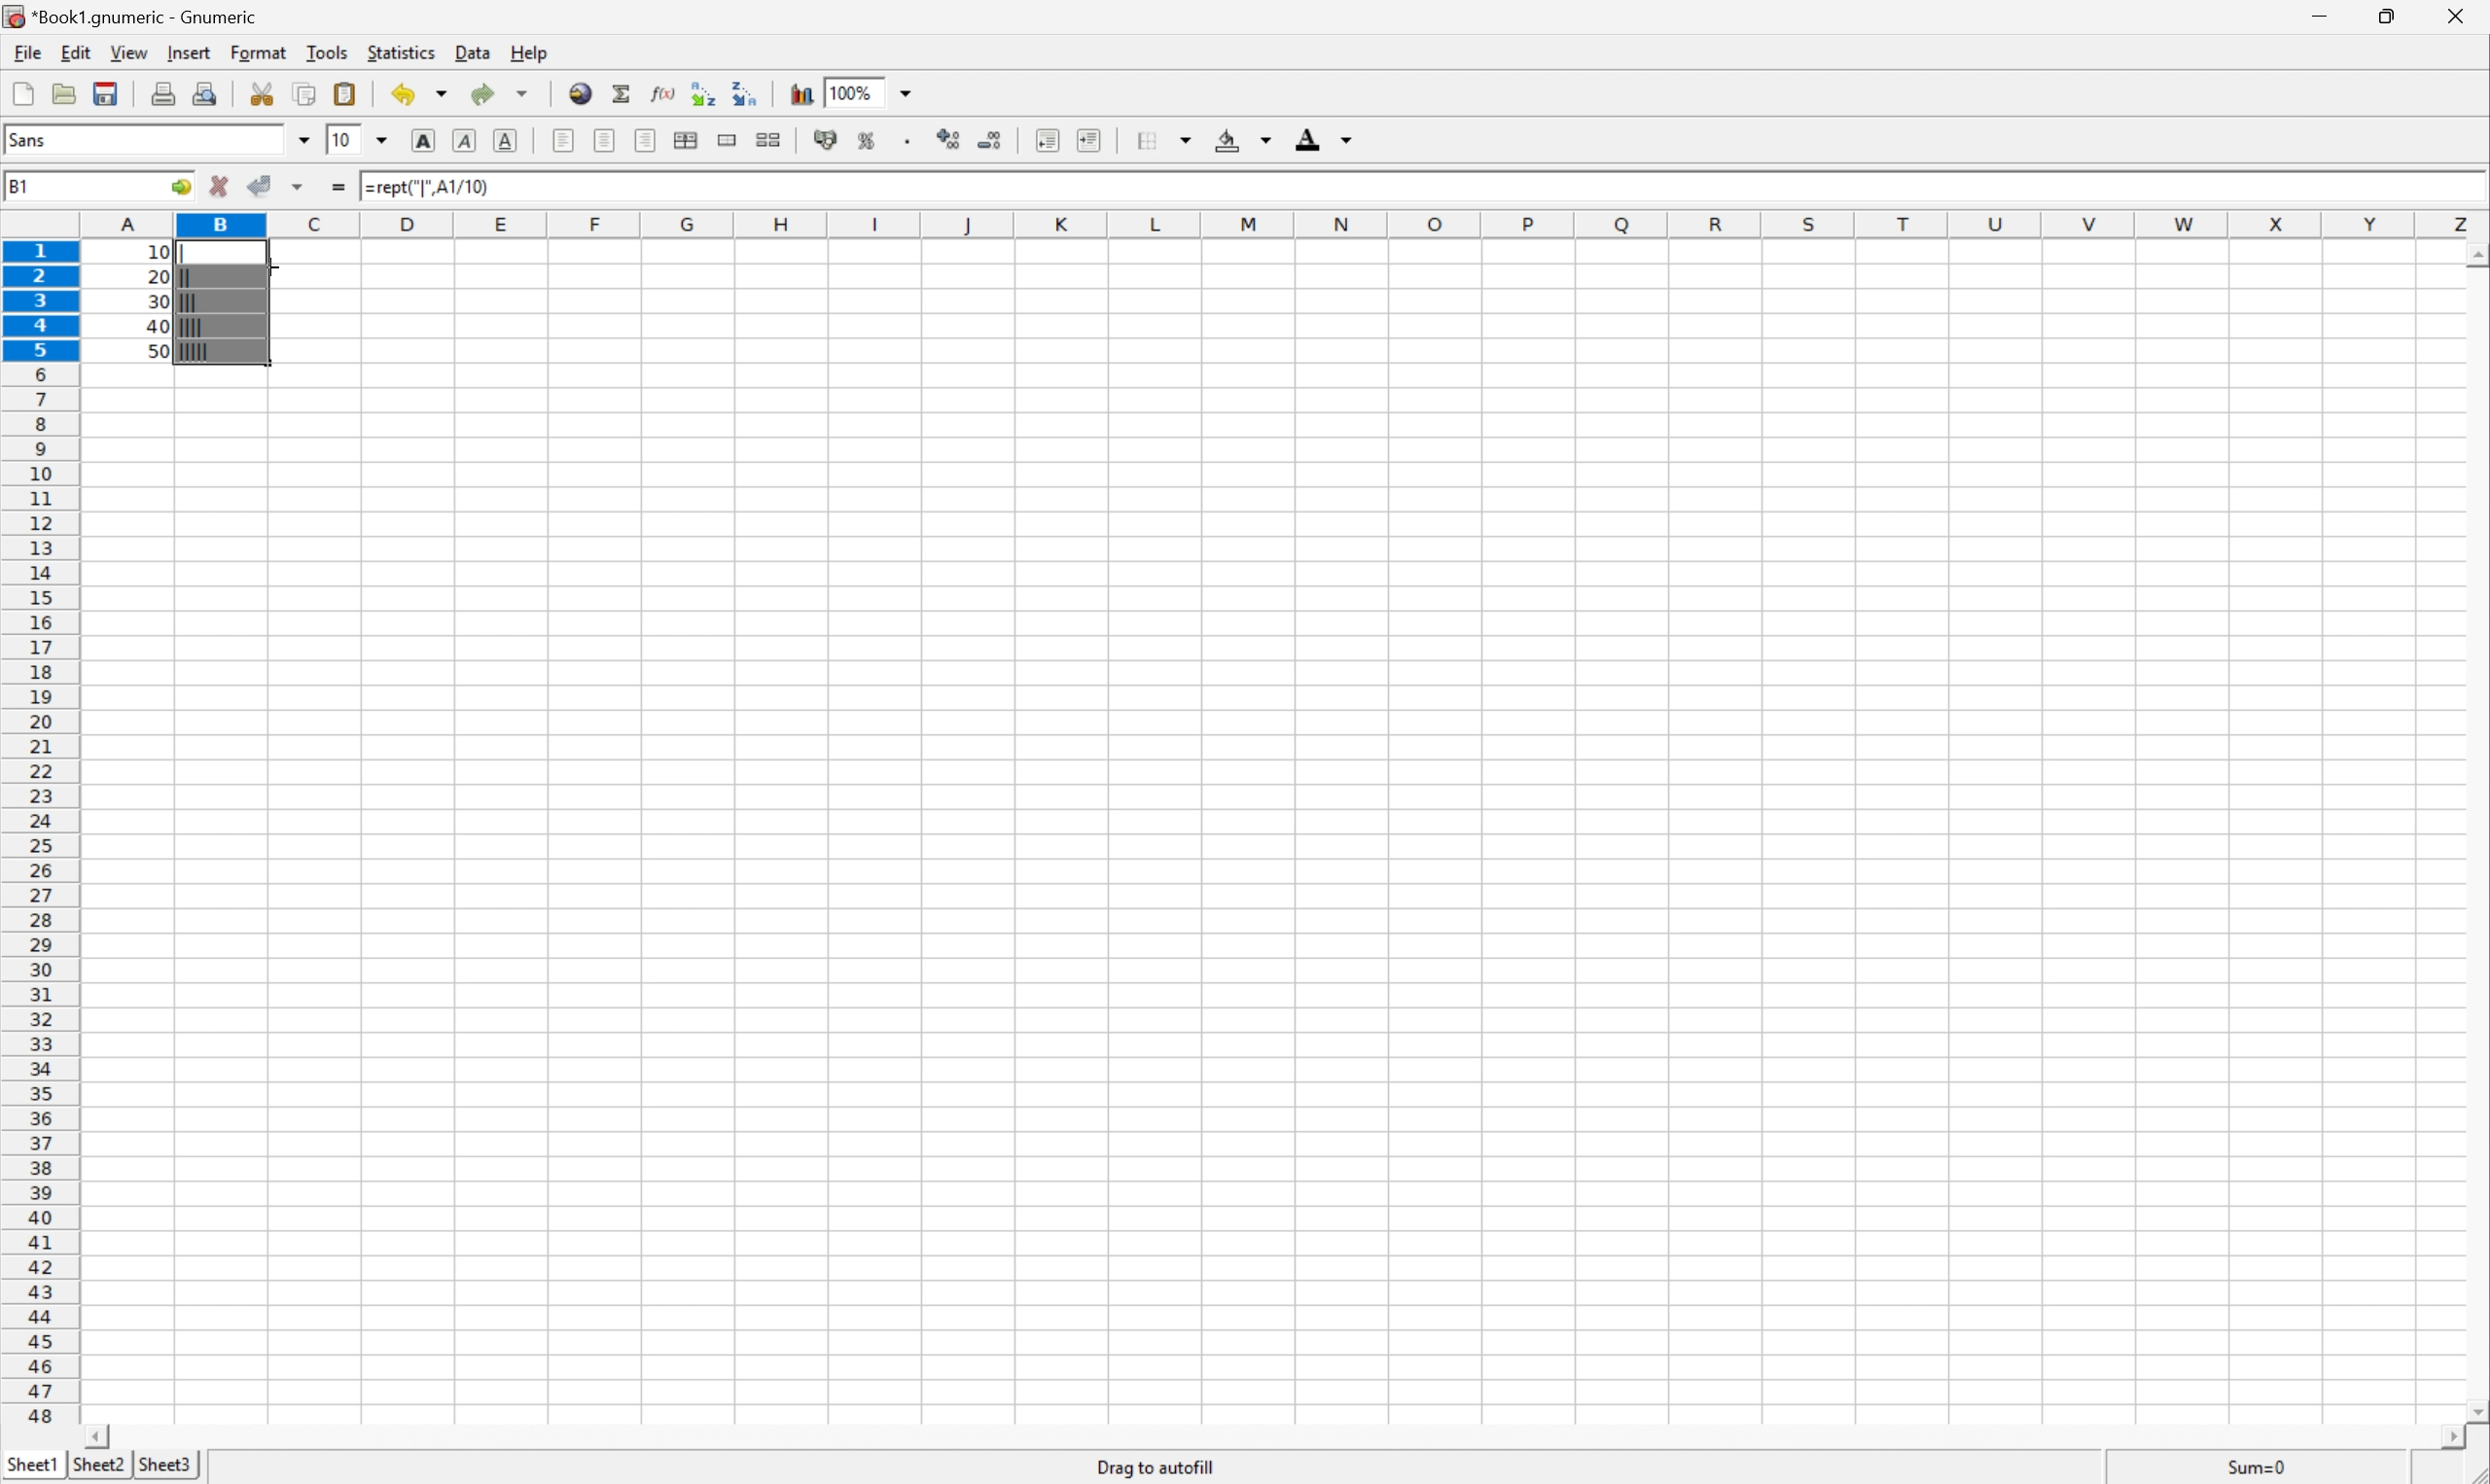 The width and height of the screenshot is (2490, 1484). I want to click on Save current workbook, so click(106, 95).